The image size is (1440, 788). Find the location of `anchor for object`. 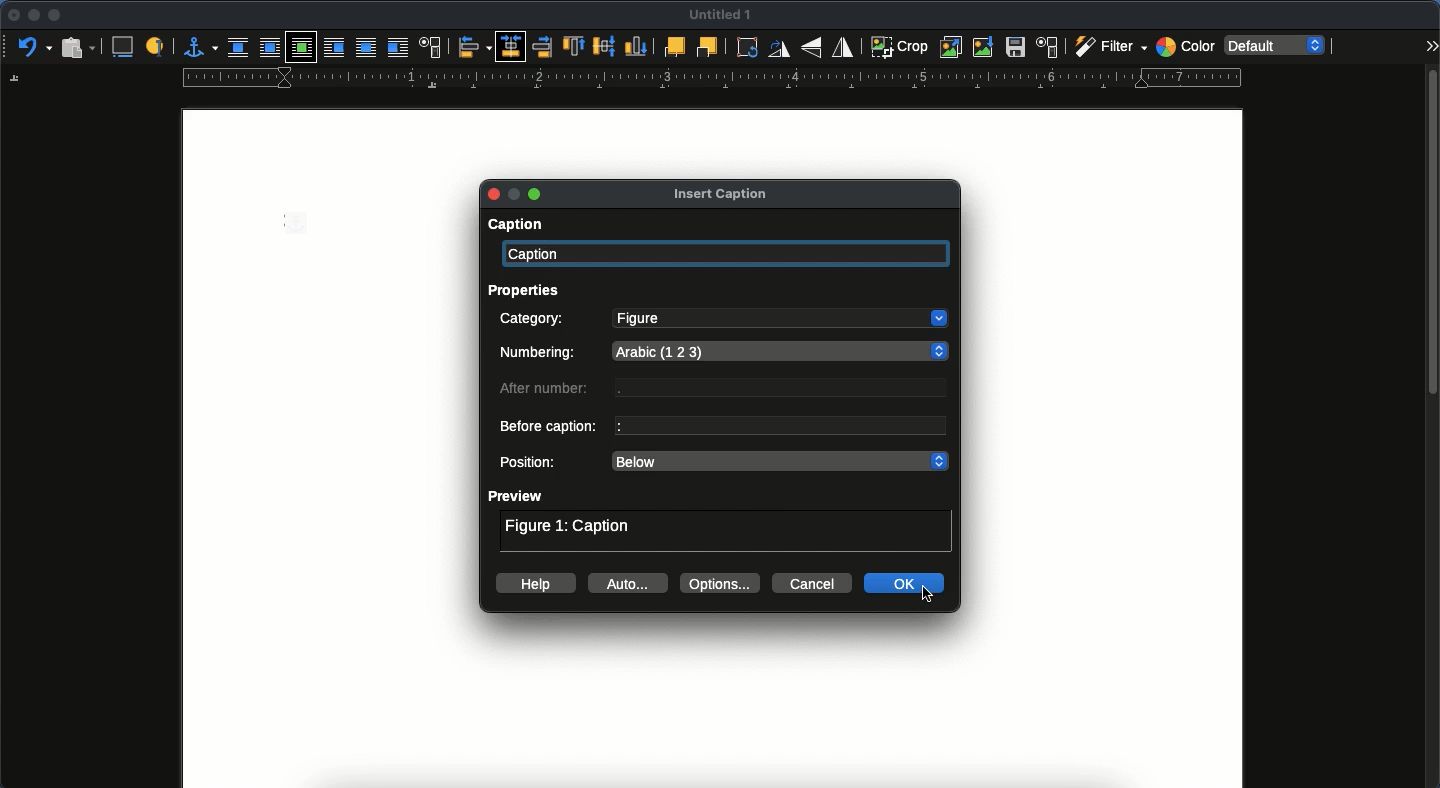

anchor for object is located at coordinates (198, 47).